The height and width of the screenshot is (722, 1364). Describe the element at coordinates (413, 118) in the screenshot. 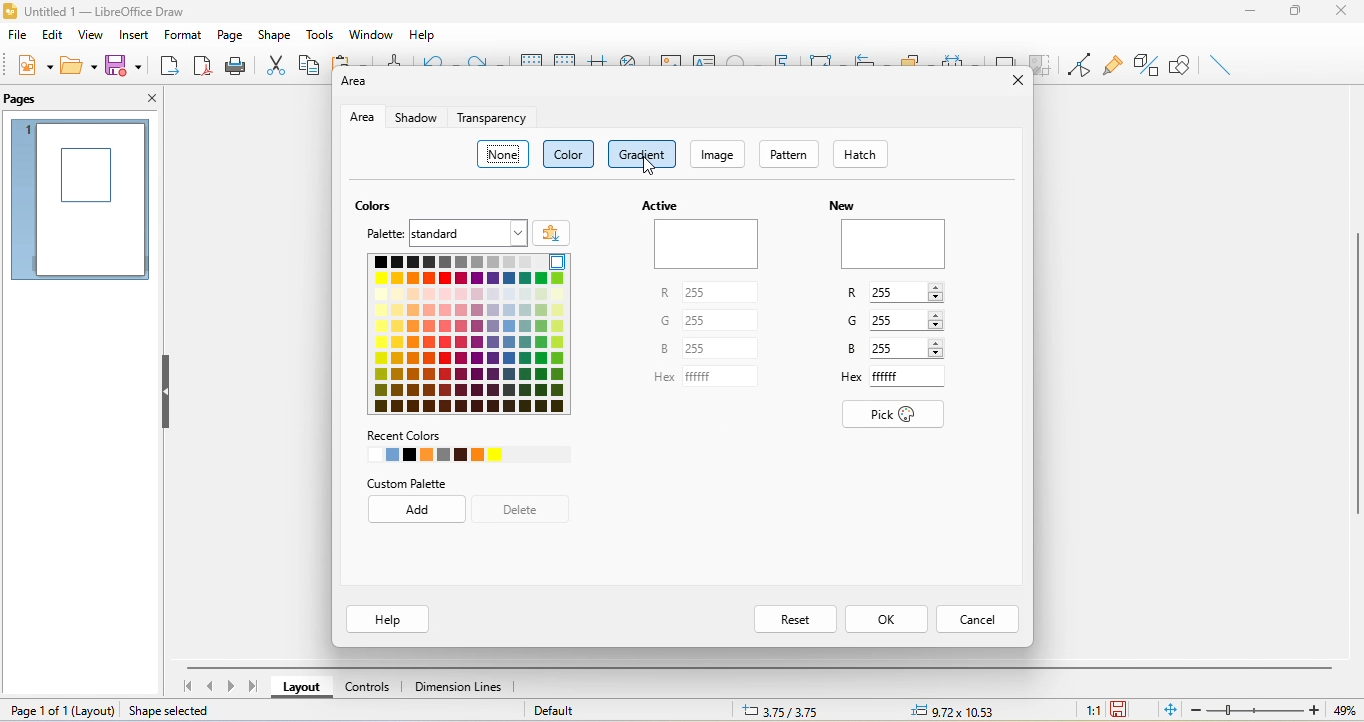

I see `shadow` at that location.